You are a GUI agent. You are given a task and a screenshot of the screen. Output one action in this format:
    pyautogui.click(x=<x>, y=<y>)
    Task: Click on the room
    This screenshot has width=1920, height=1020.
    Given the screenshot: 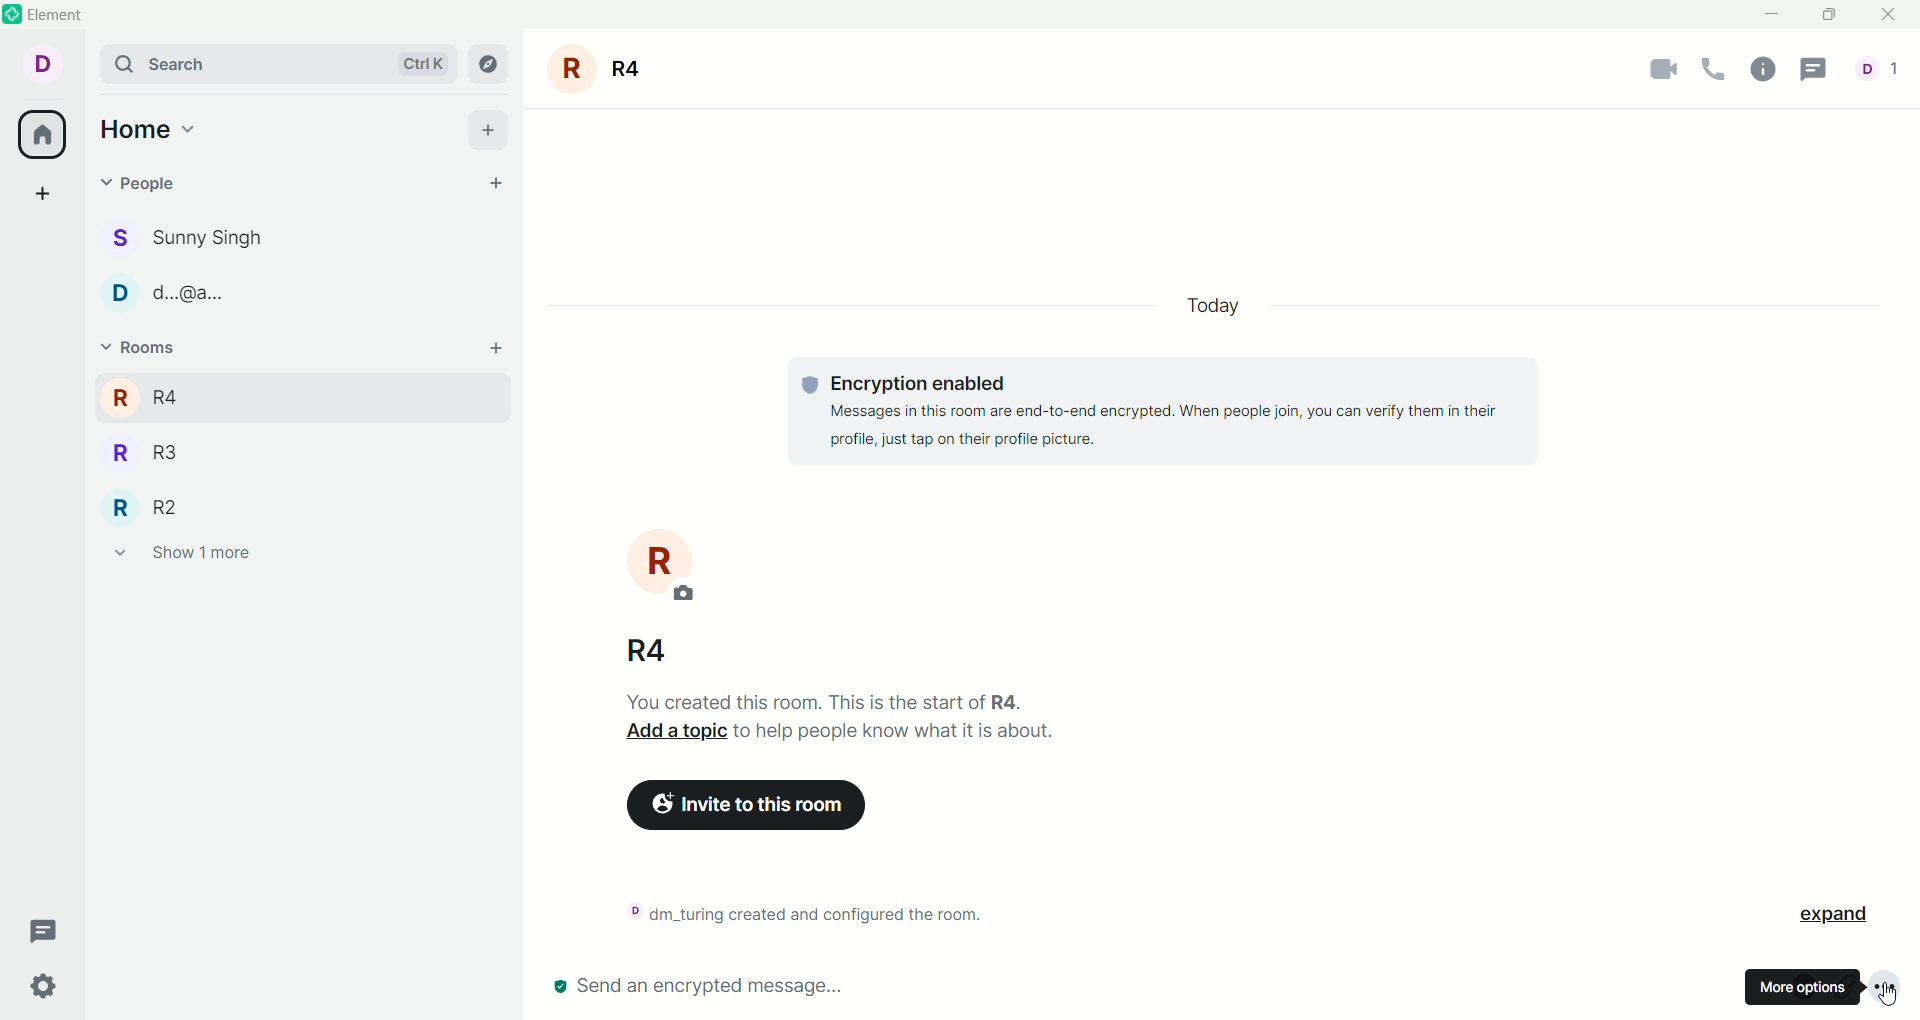 What is the action you would take?
    pyautogui.click(x=663, y=563)
    